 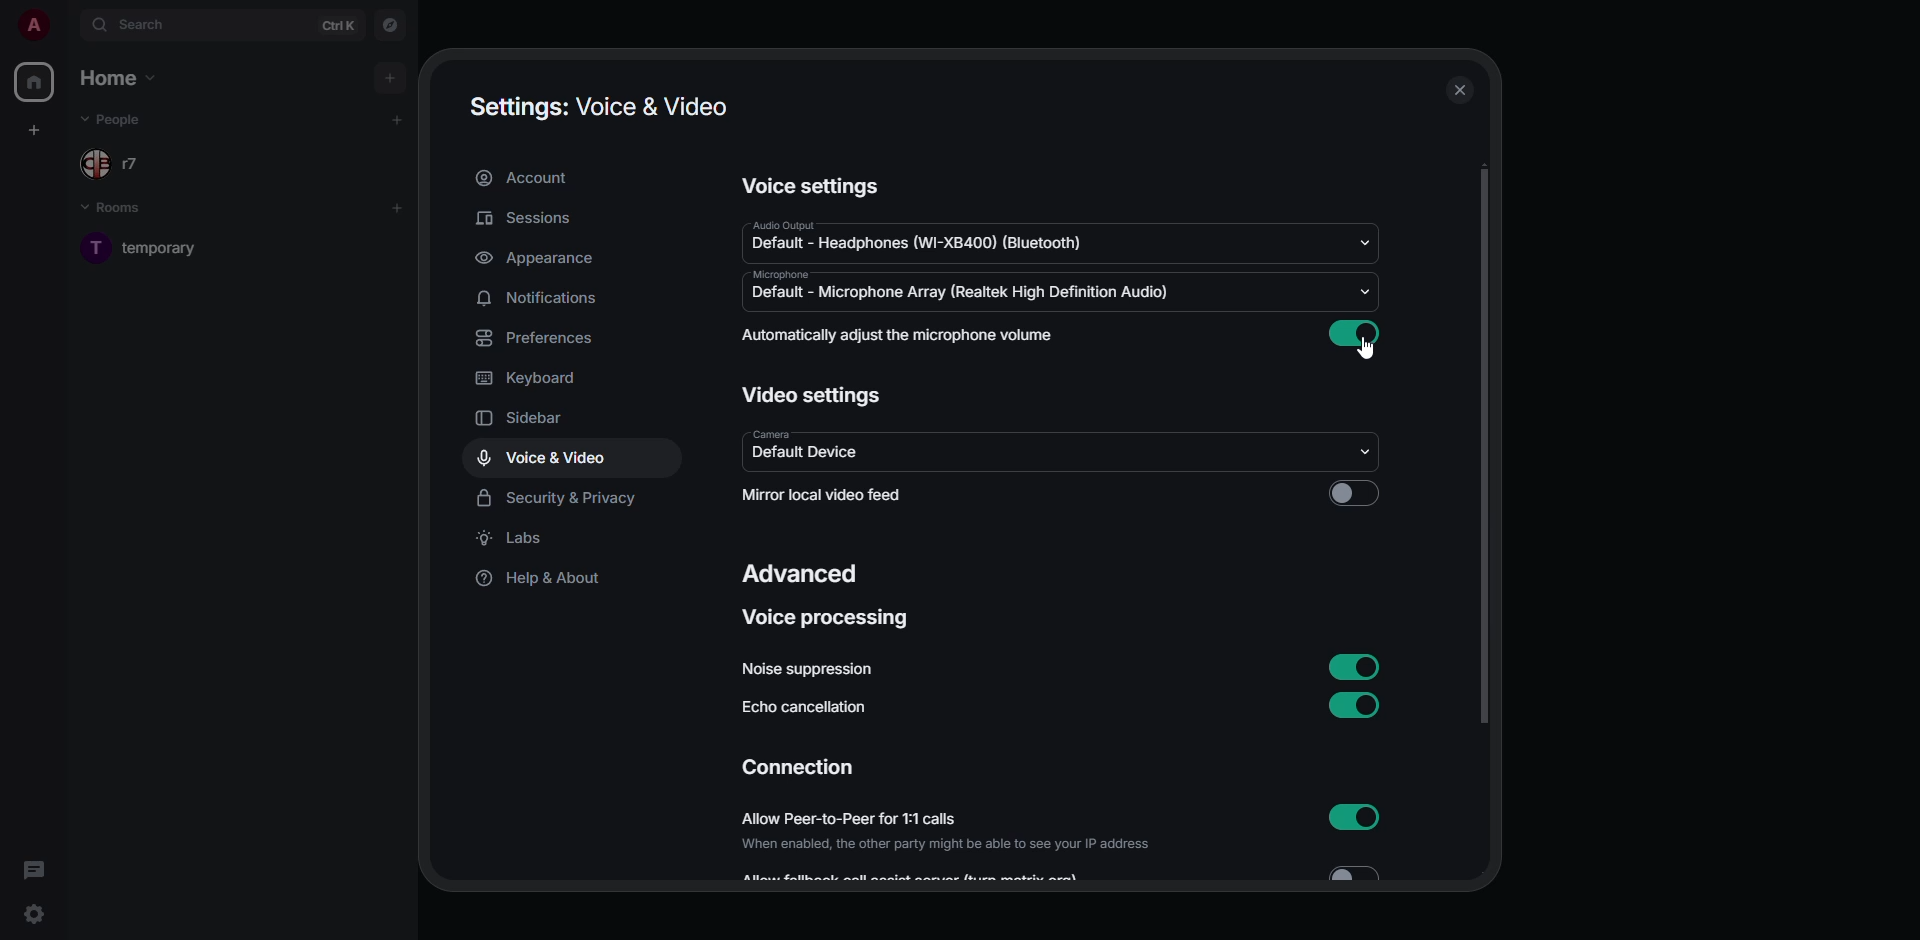 What do you see at coordinates (813, 395) in the screenshot?
I see `video settings` at bounding box center [813, 395].